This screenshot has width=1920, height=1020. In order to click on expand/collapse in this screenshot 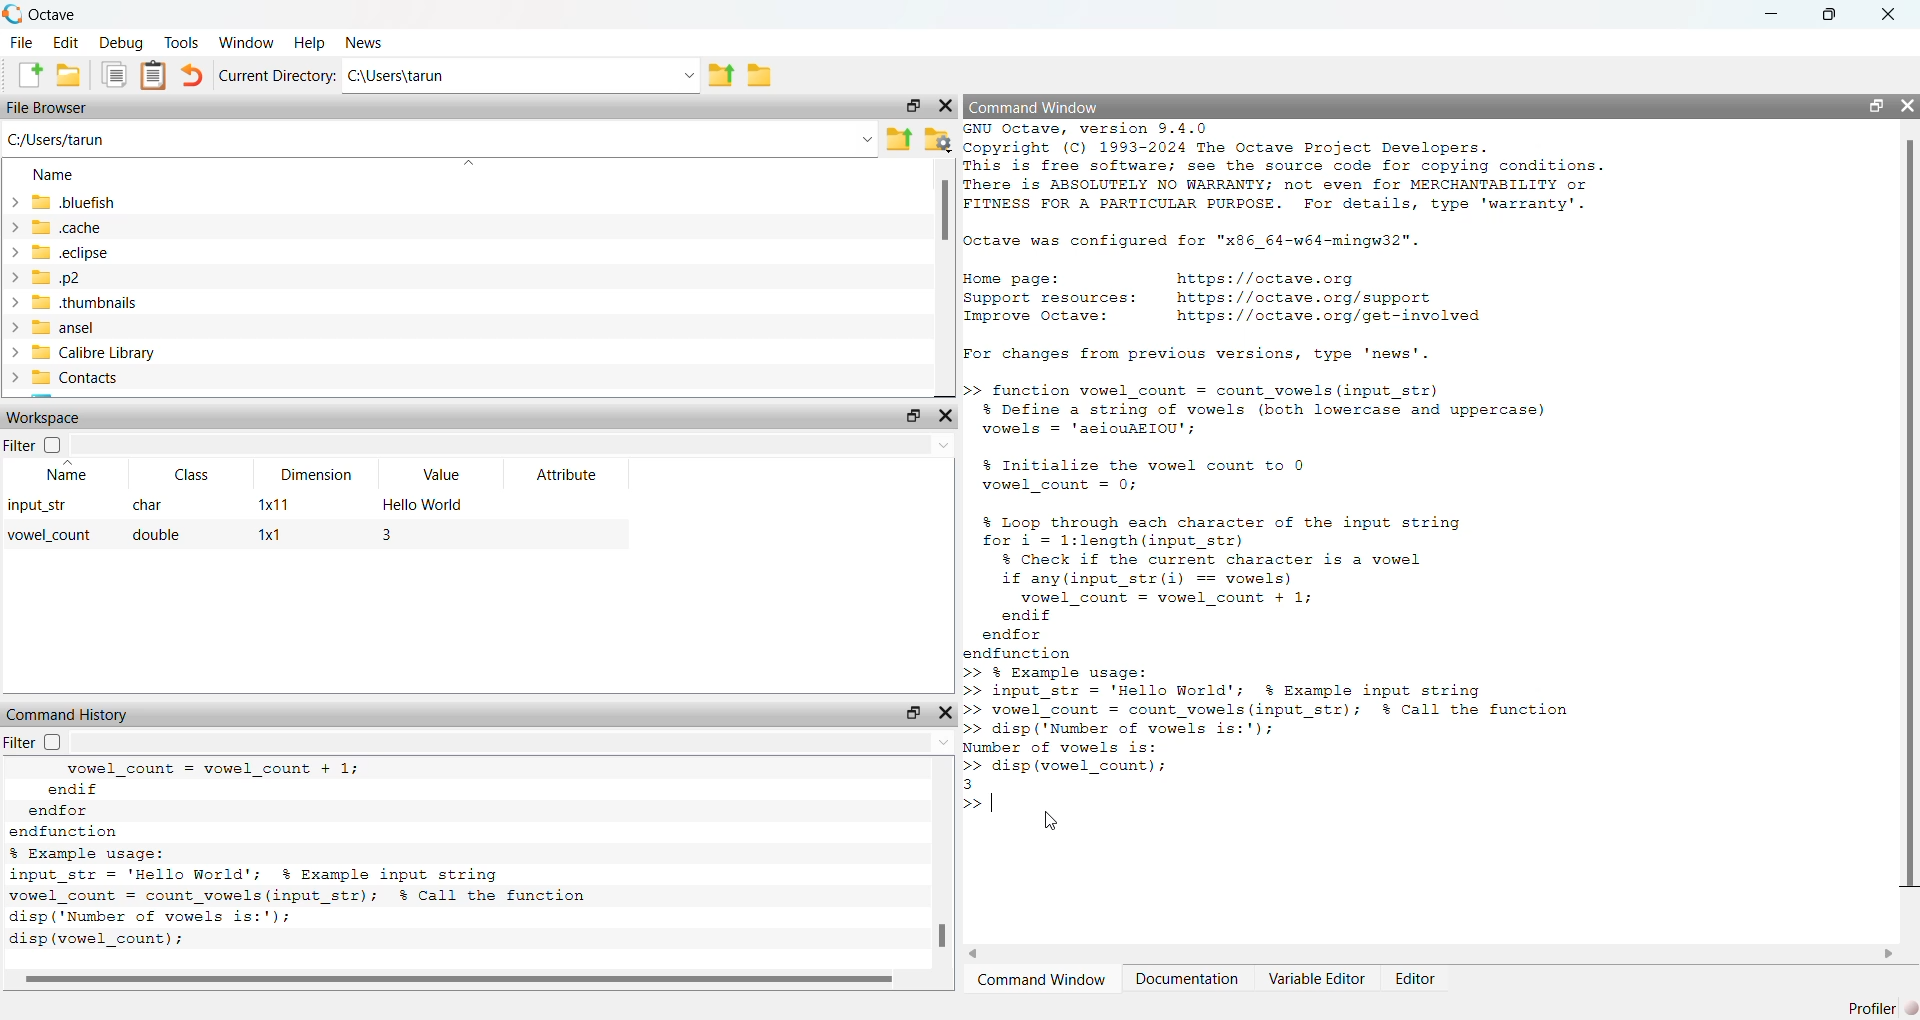, I will do `click(13, 226)`.